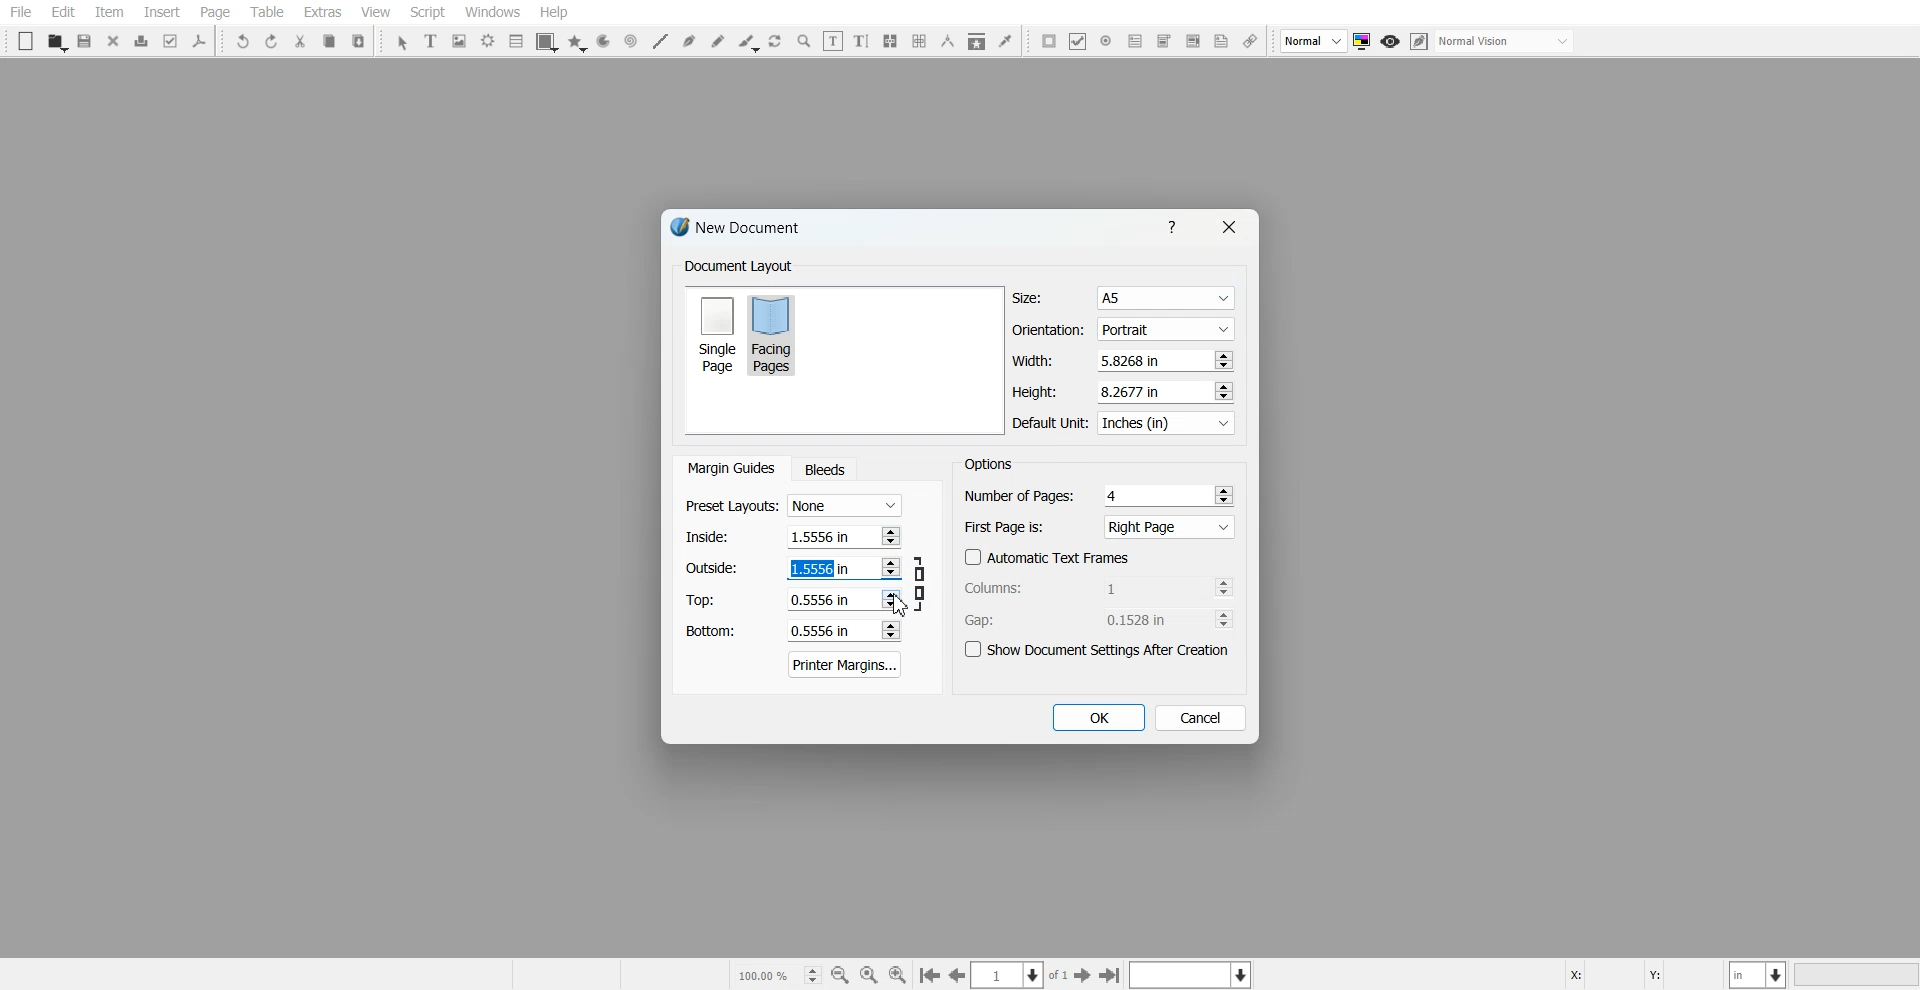 The height and width of the screenshot is (990, 1920). I want to click on Extras, so click(322, 12).